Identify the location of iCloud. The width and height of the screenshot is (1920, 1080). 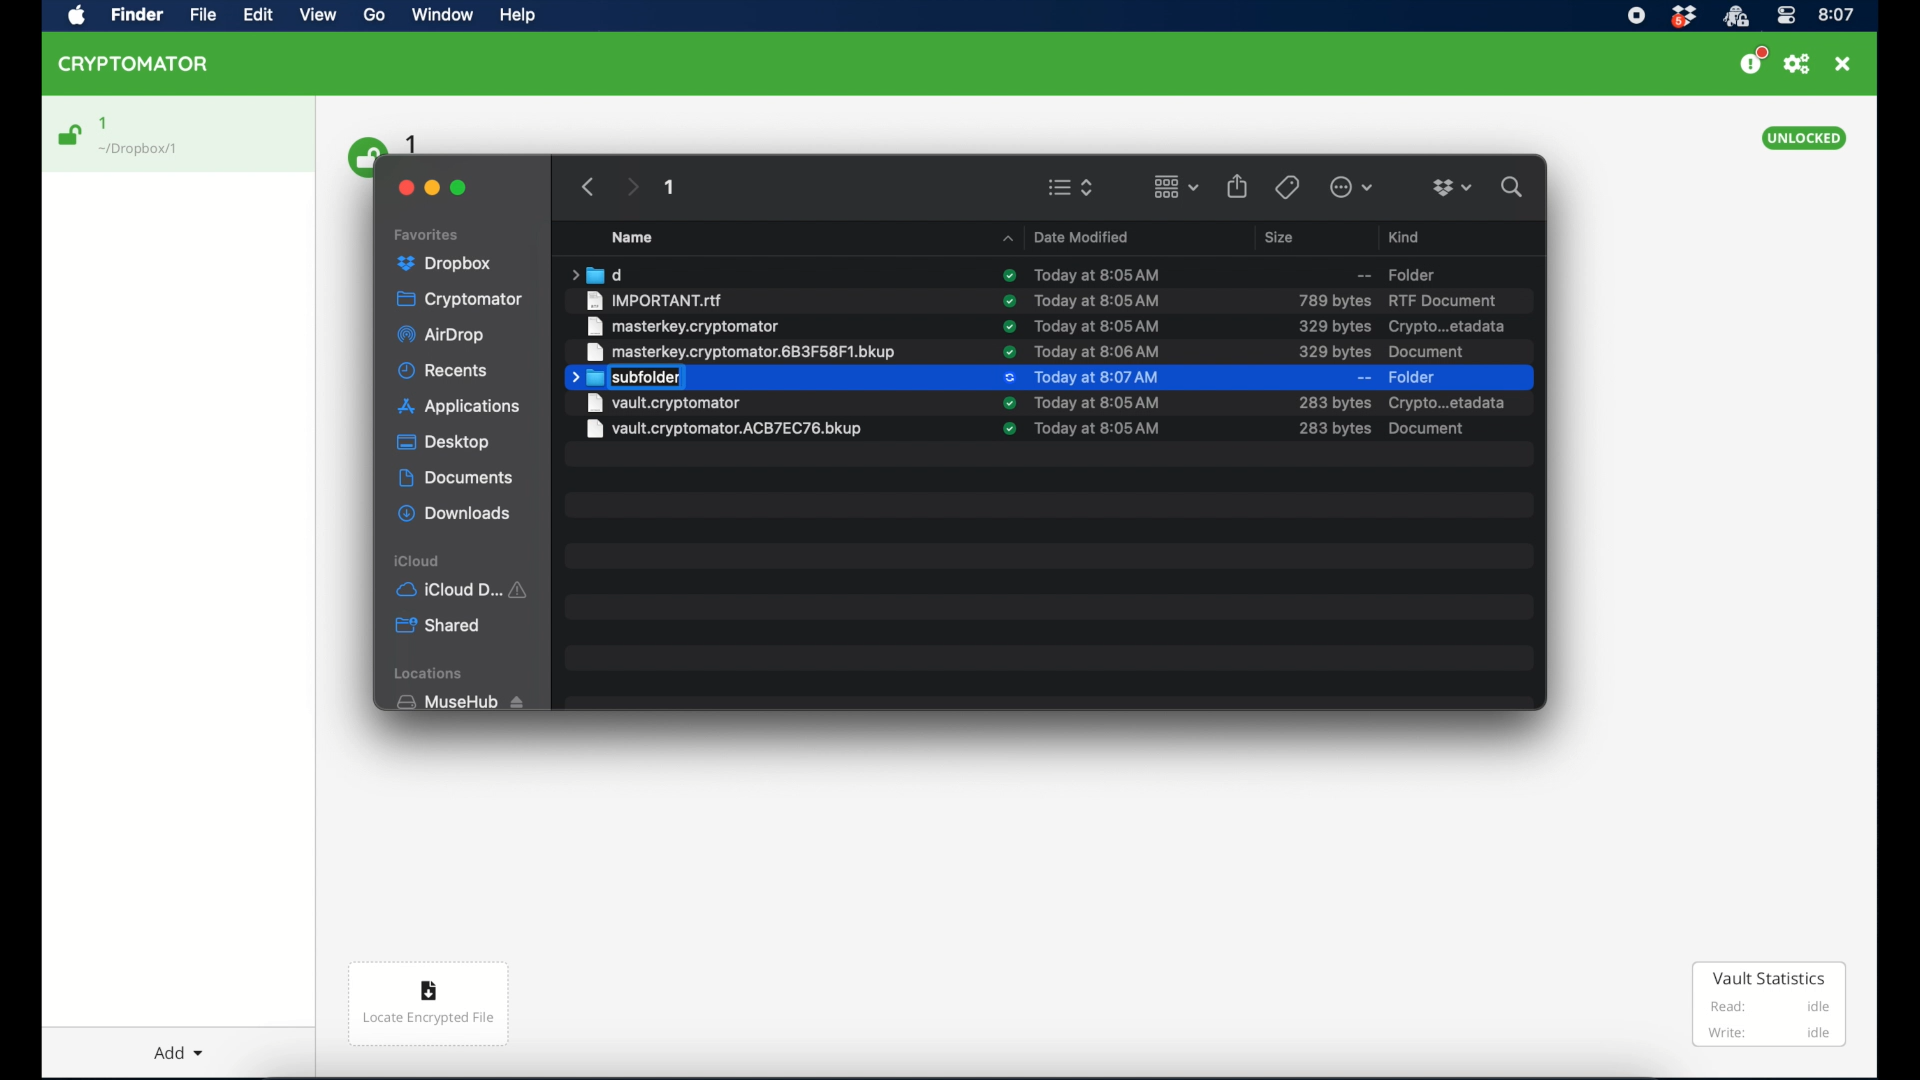
(466, 588).